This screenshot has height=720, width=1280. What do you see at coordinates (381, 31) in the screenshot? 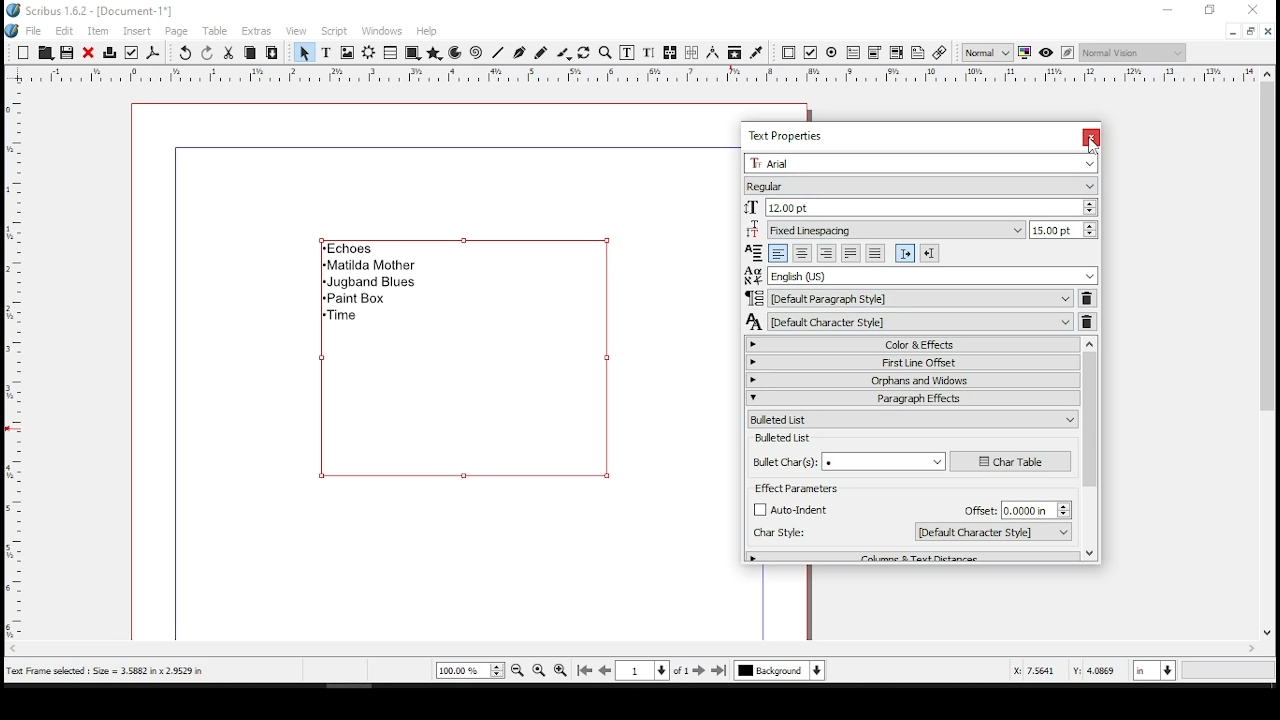
I see `windows` at bounding box center [381, 31].